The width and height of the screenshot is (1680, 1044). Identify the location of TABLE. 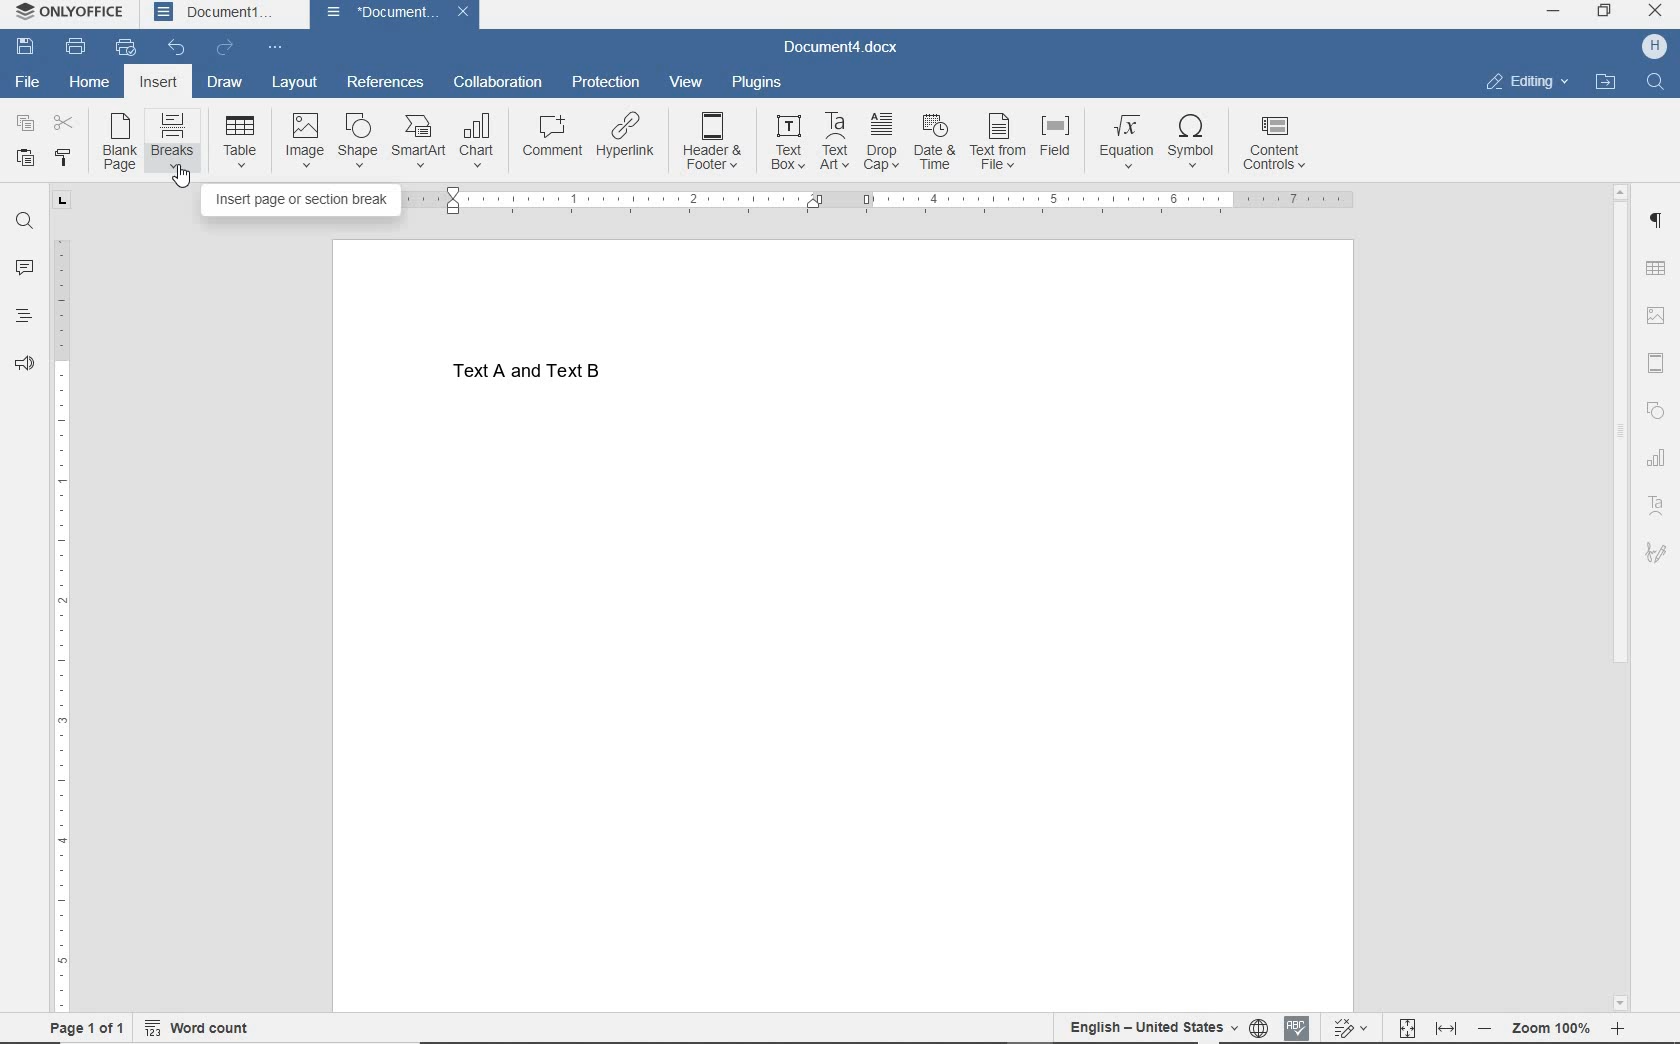
(1656, 269).